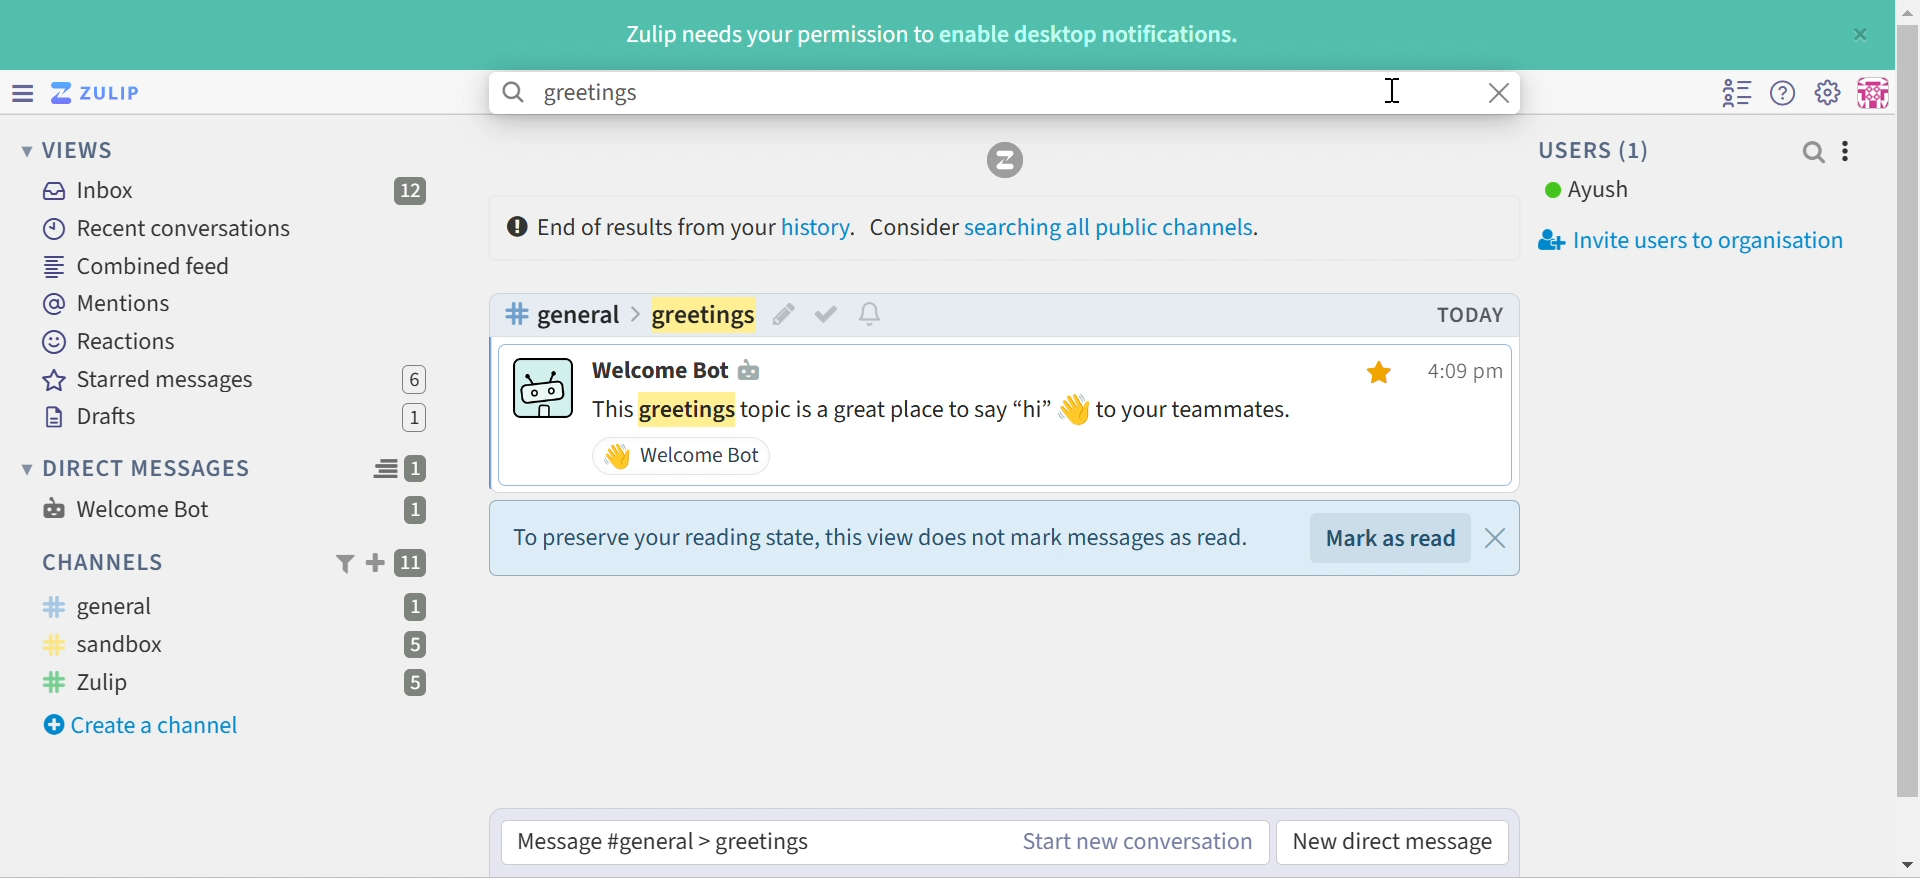  I want to click on Hide user list, so click(1737, 94).